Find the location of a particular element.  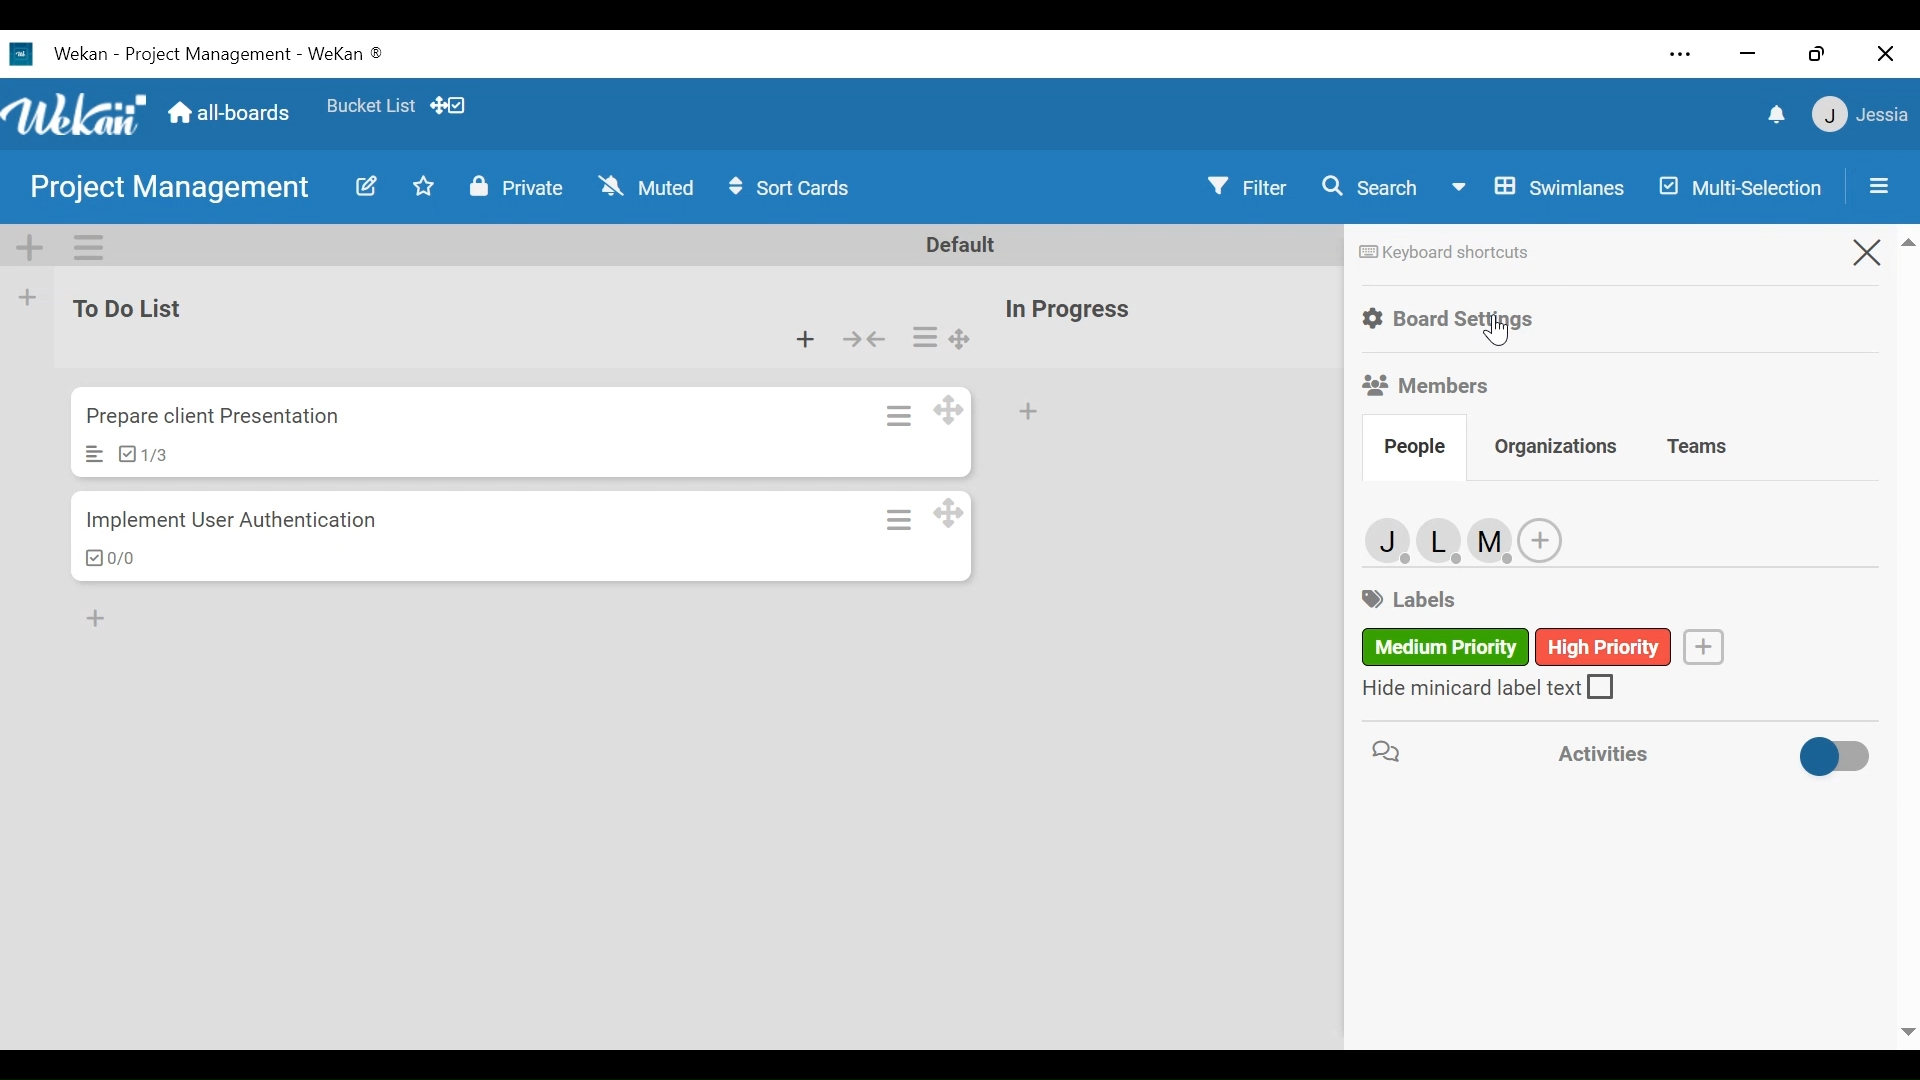

Add Swimlane is located at coordinates (28, 246).